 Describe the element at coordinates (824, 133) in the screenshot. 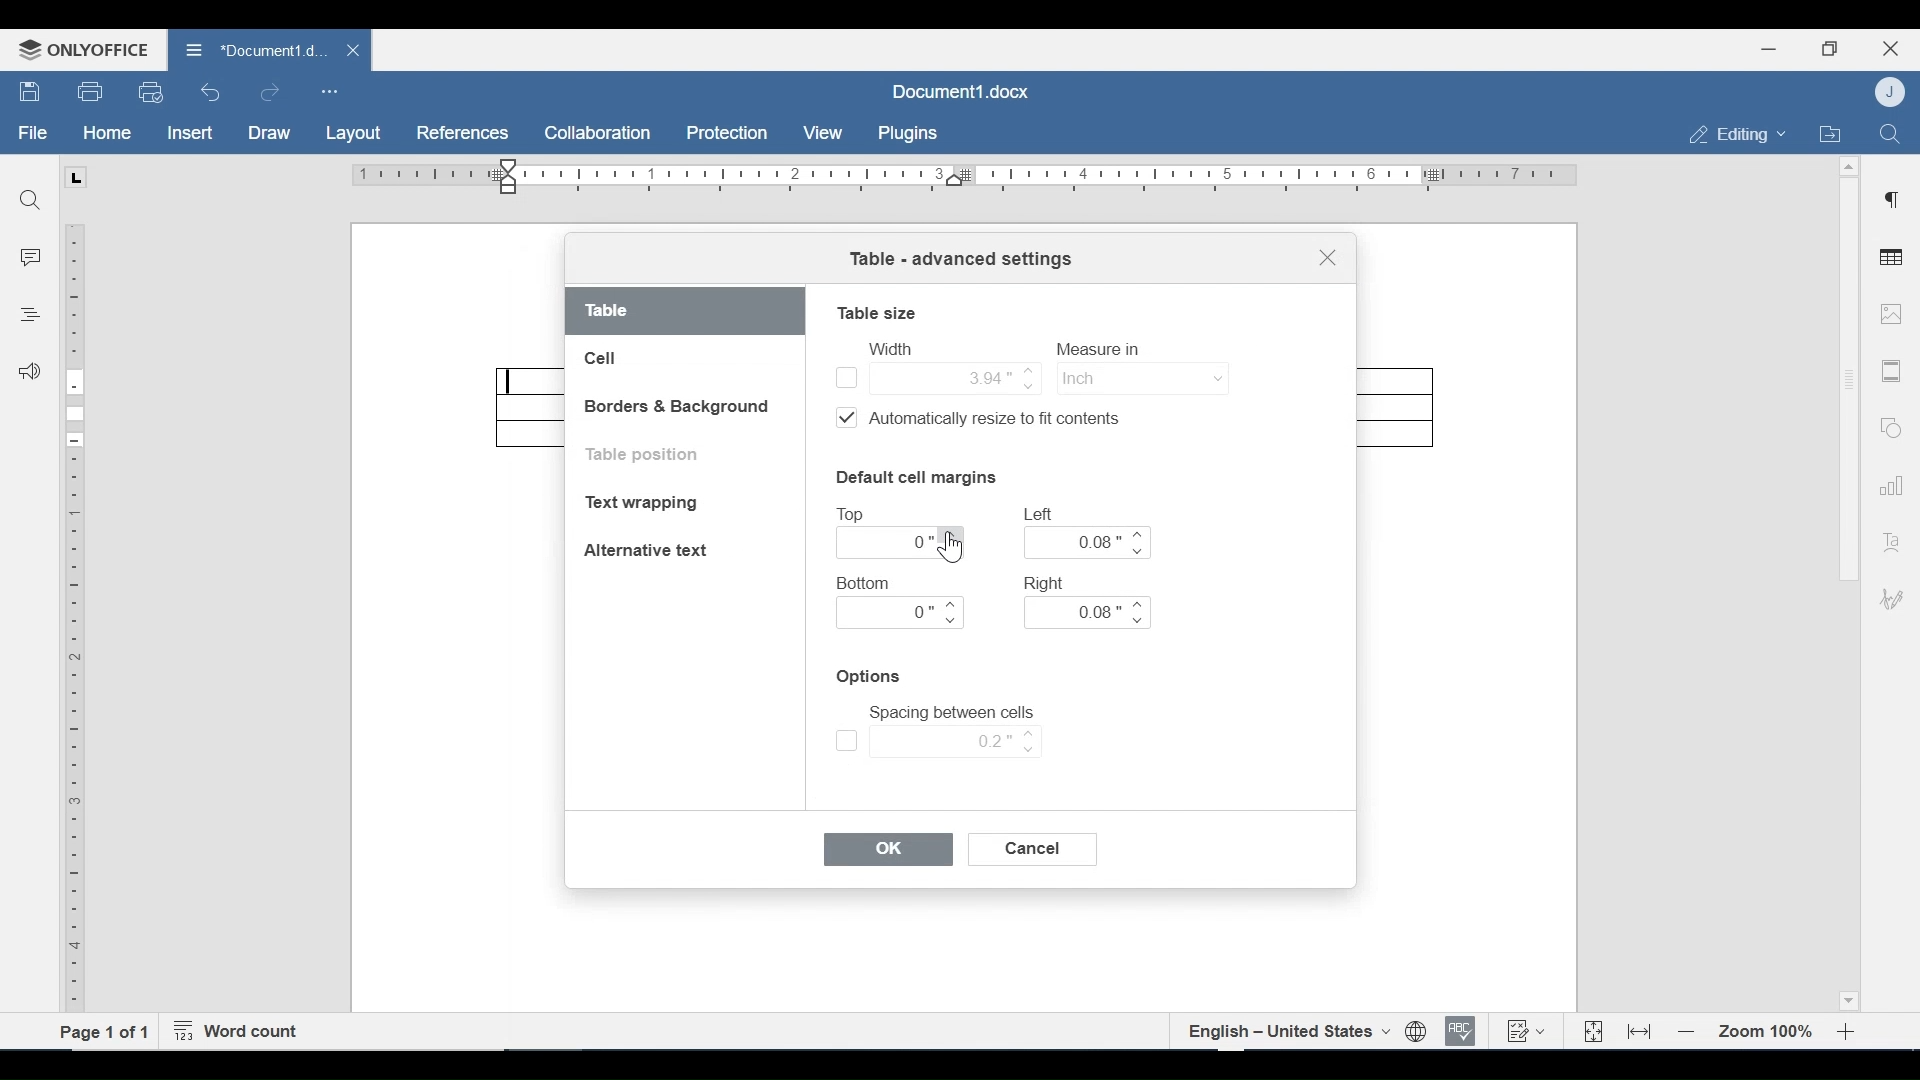

I see `View` at that location.